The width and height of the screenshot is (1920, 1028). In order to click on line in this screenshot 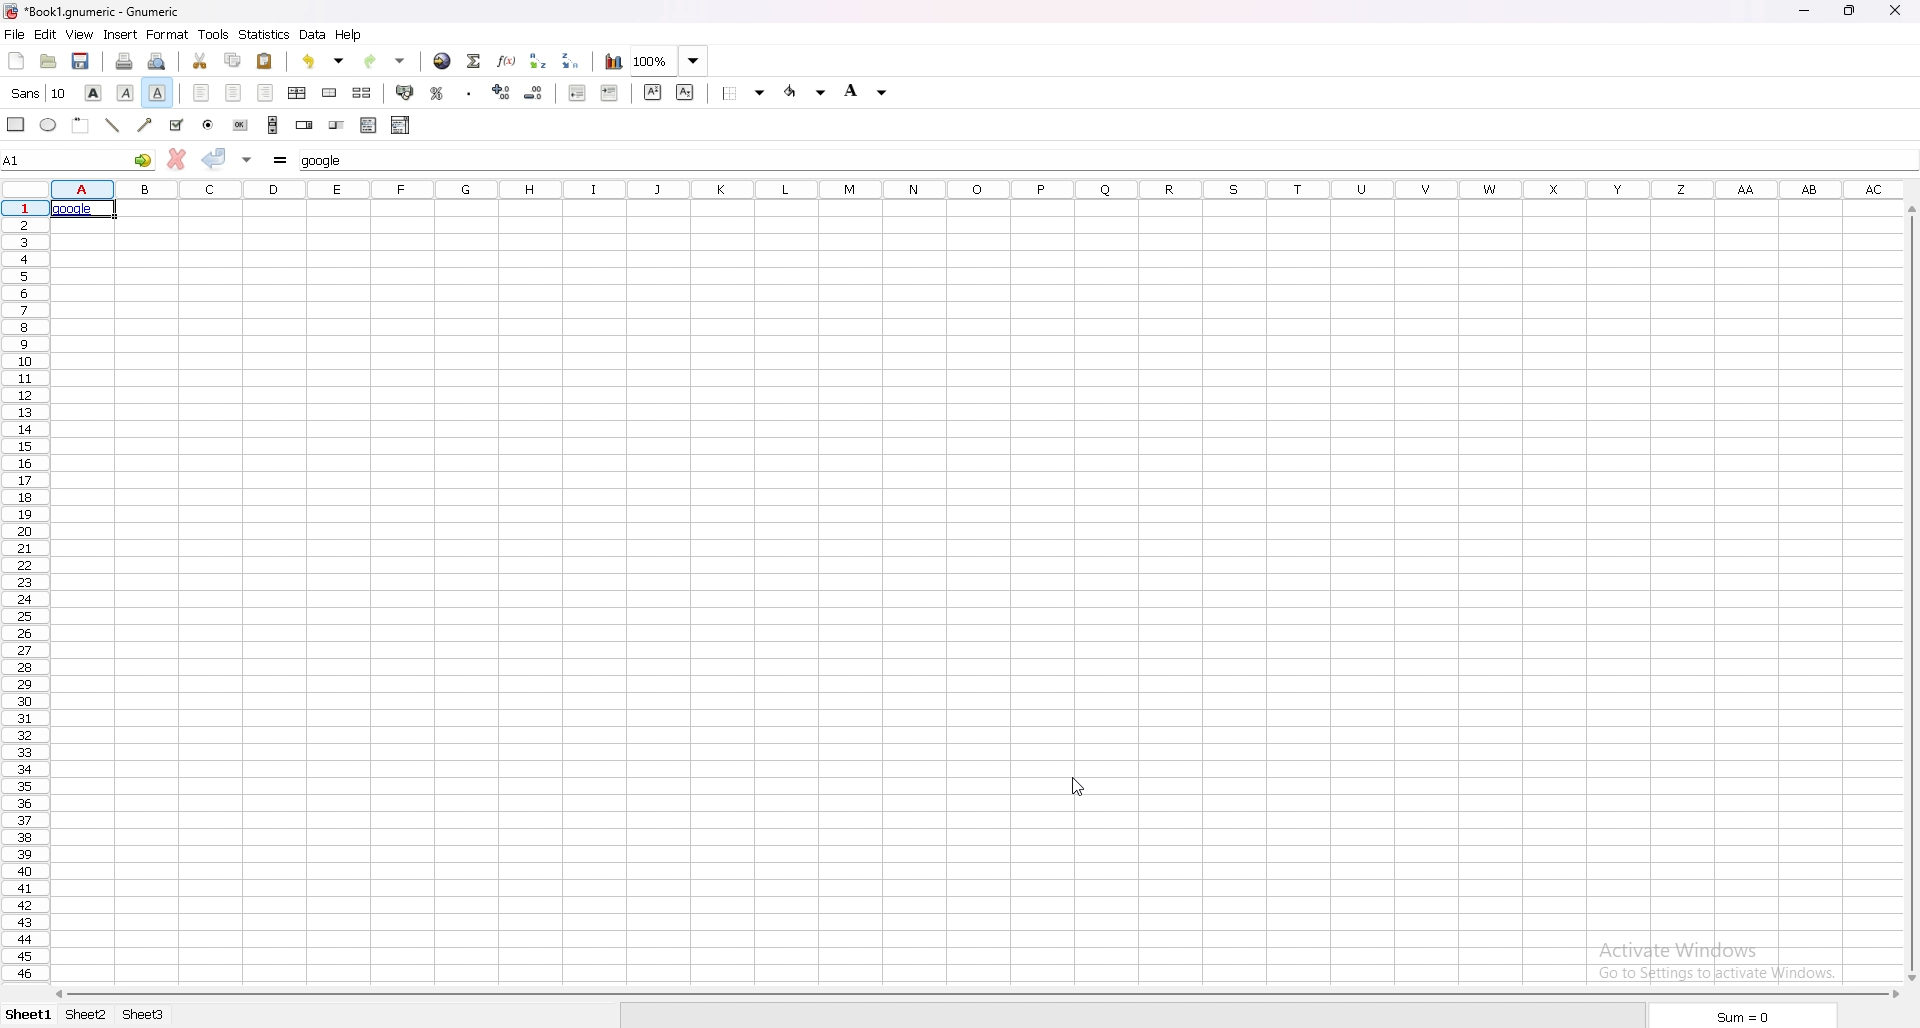, I will do `click(114, 123)`.